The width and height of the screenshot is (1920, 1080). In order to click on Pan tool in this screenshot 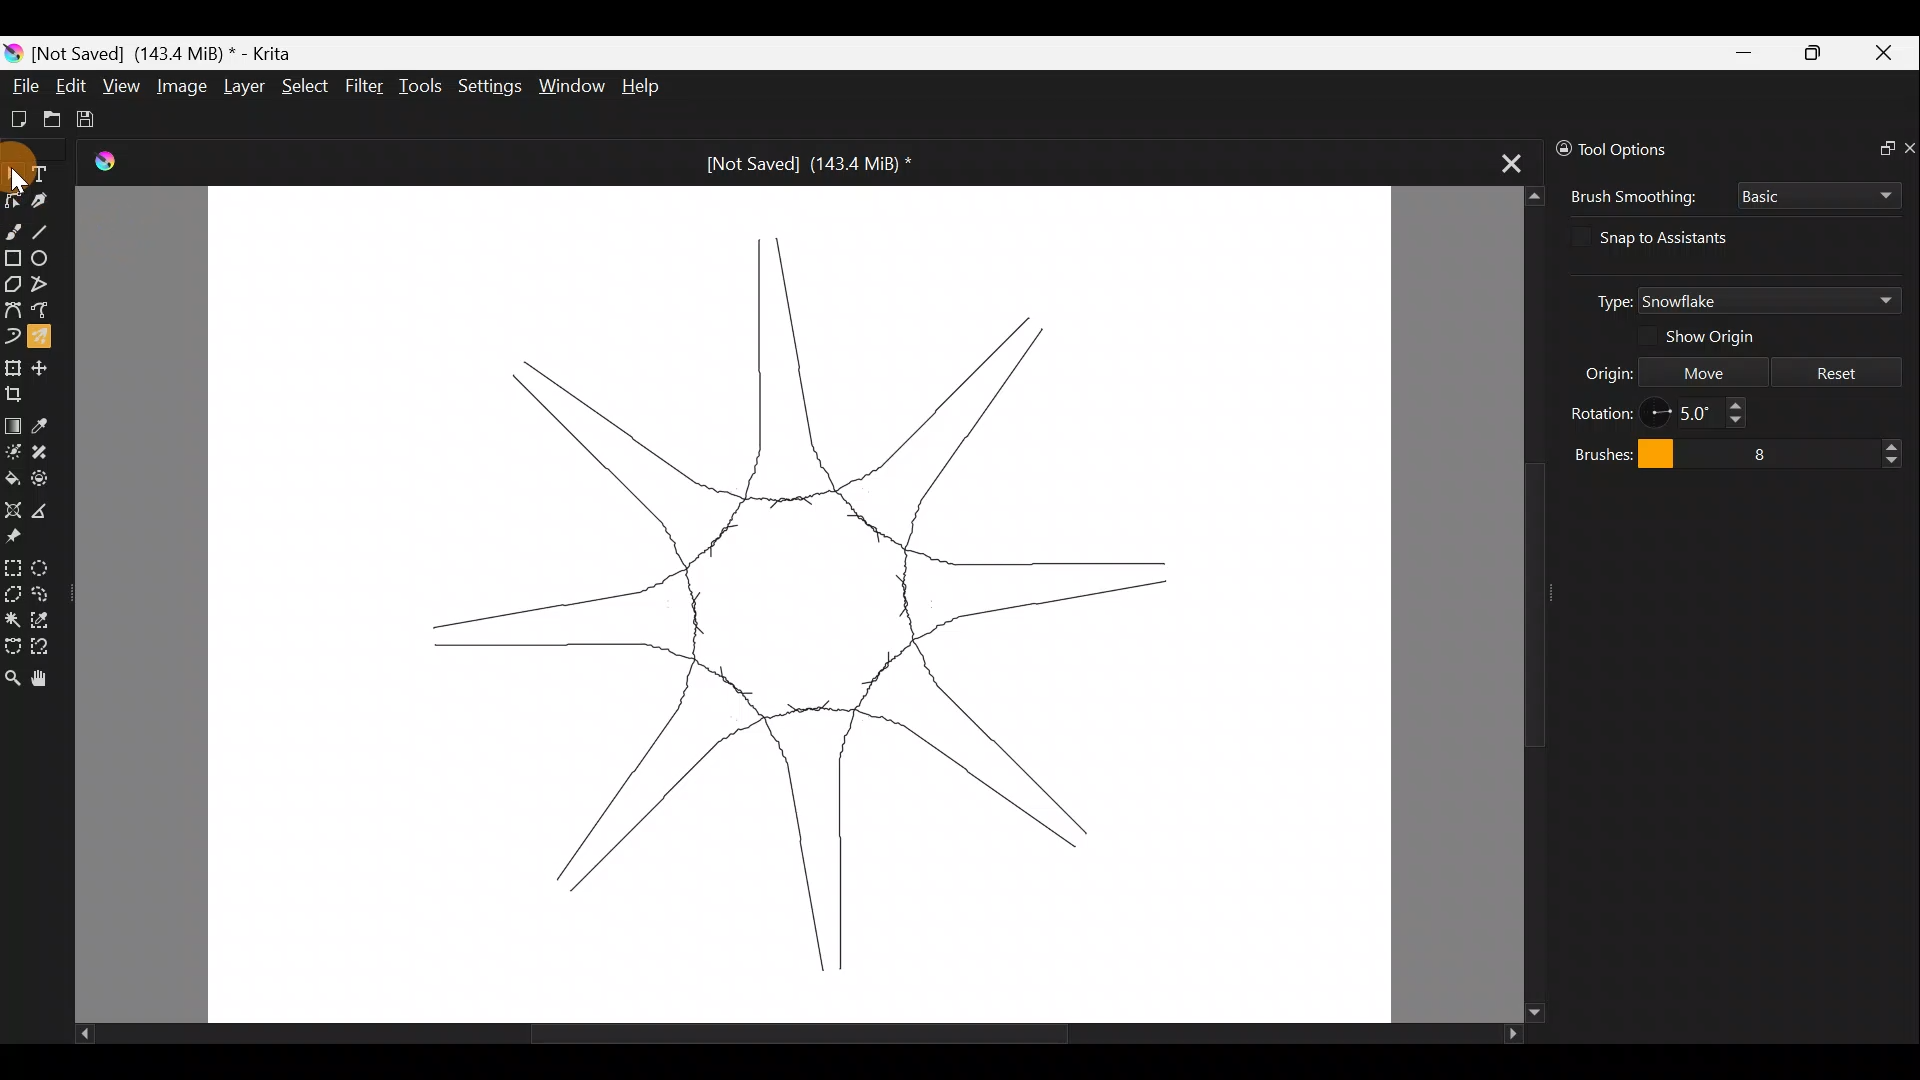, I will do `click(46, 681)`.